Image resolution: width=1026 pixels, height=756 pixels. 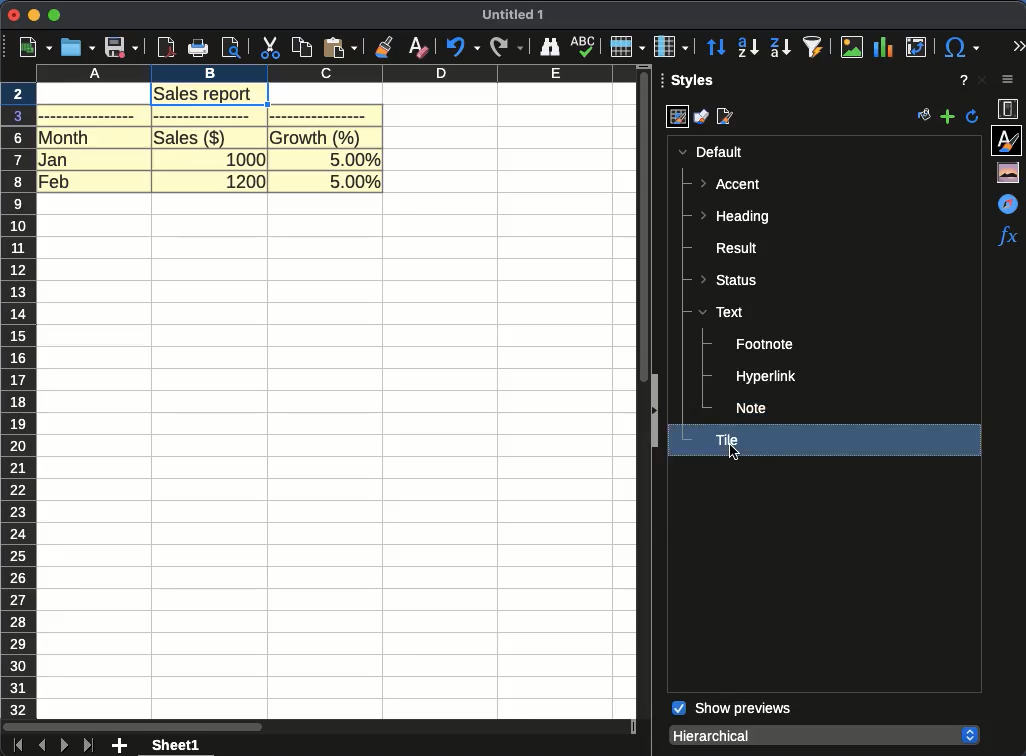 I want to click on result, so click(x=730, y=248).